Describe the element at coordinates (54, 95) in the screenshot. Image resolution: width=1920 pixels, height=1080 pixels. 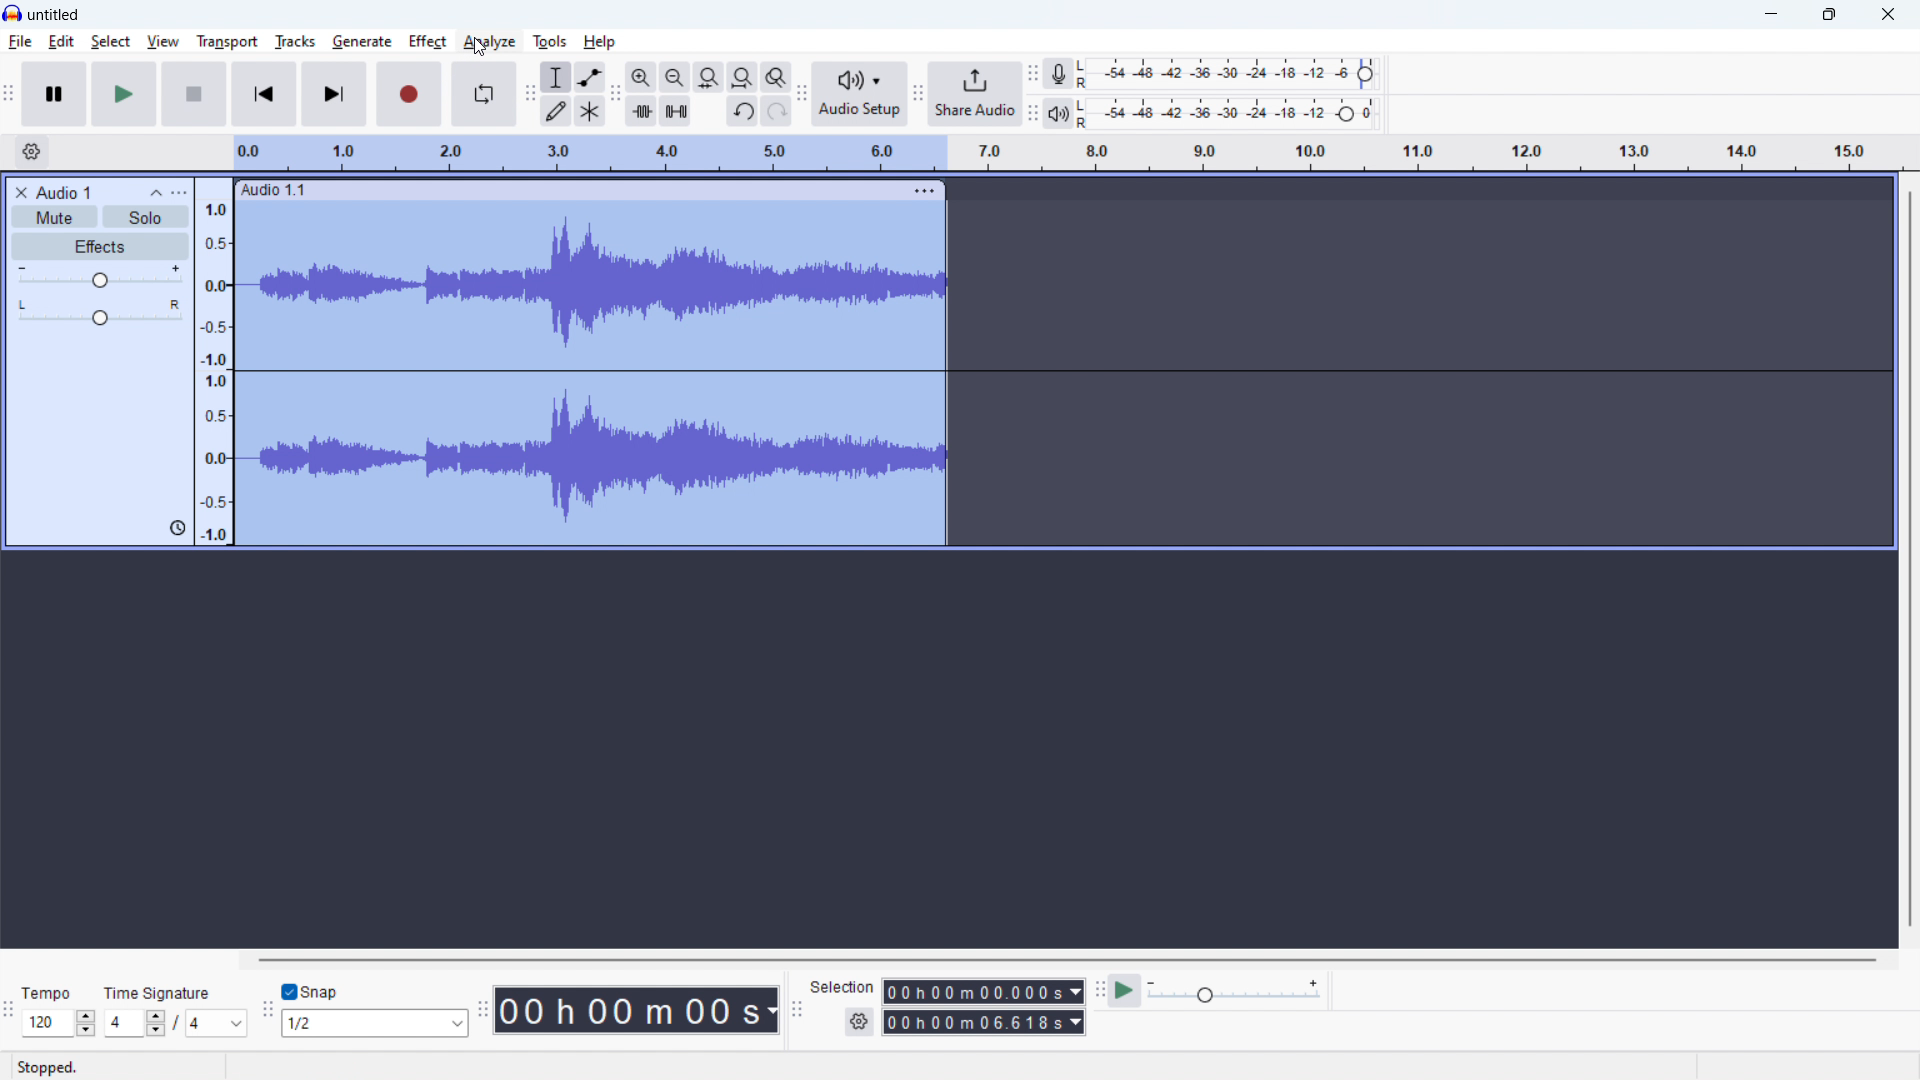
I see `pause` at that location.